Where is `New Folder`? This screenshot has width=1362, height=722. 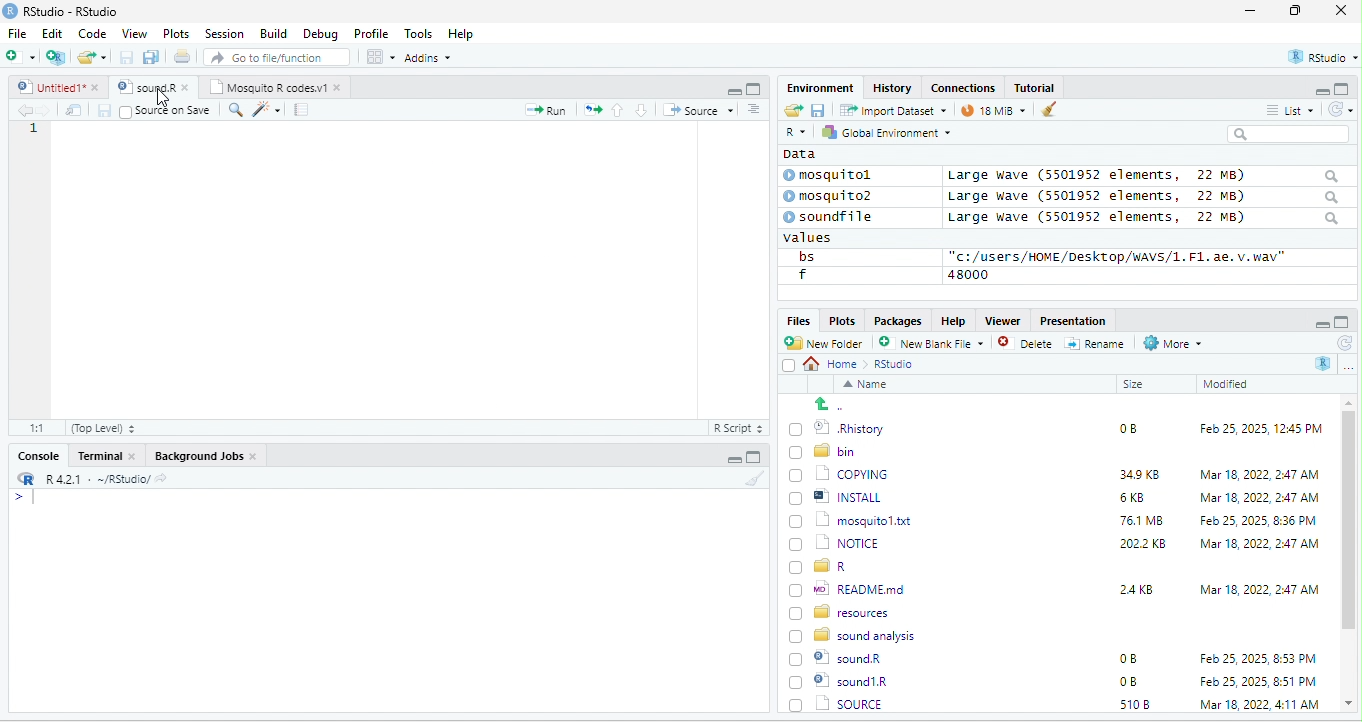
New Folder is located at coordinates (828, 343).